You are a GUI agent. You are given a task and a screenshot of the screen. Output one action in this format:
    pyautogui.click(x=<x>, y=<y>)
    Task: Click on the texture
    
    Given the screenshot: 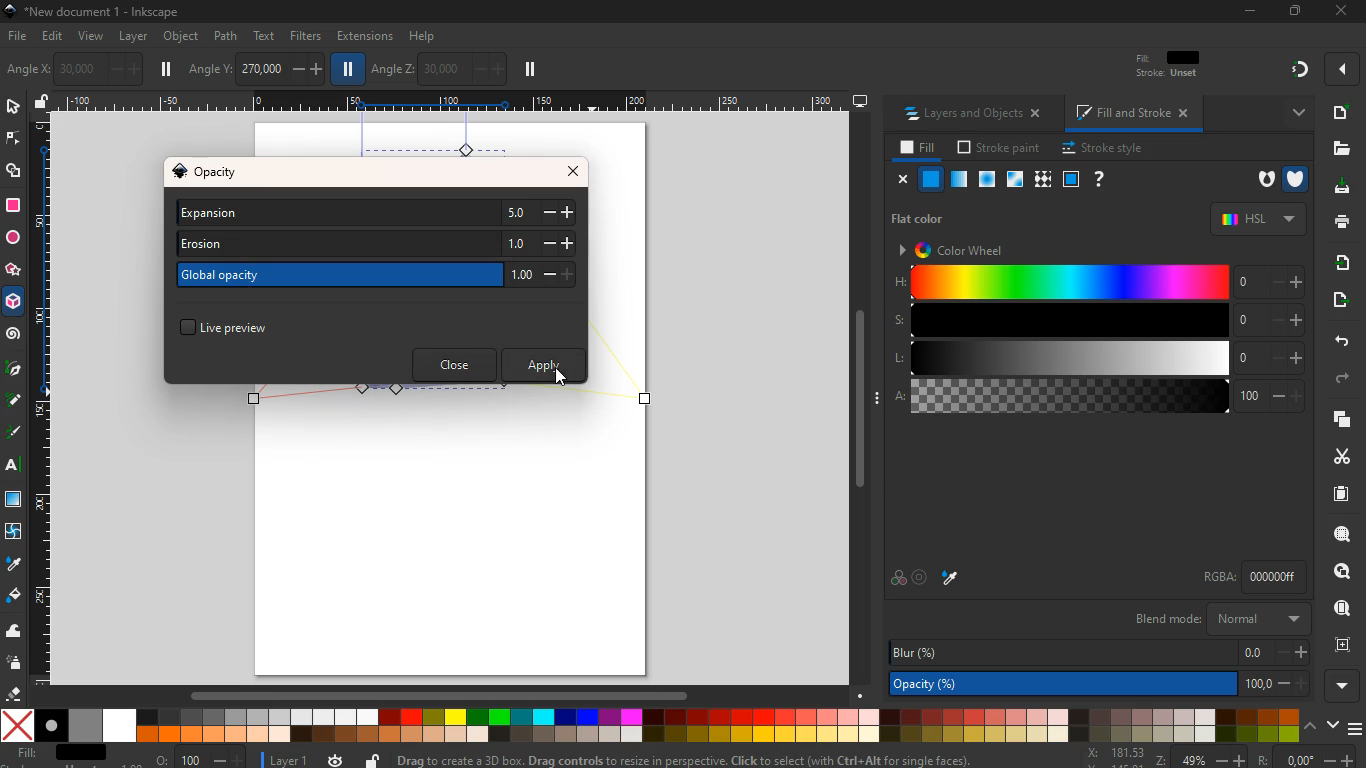 What is the action you would take?
    pyautogui.click(x=1043, y=179)
    